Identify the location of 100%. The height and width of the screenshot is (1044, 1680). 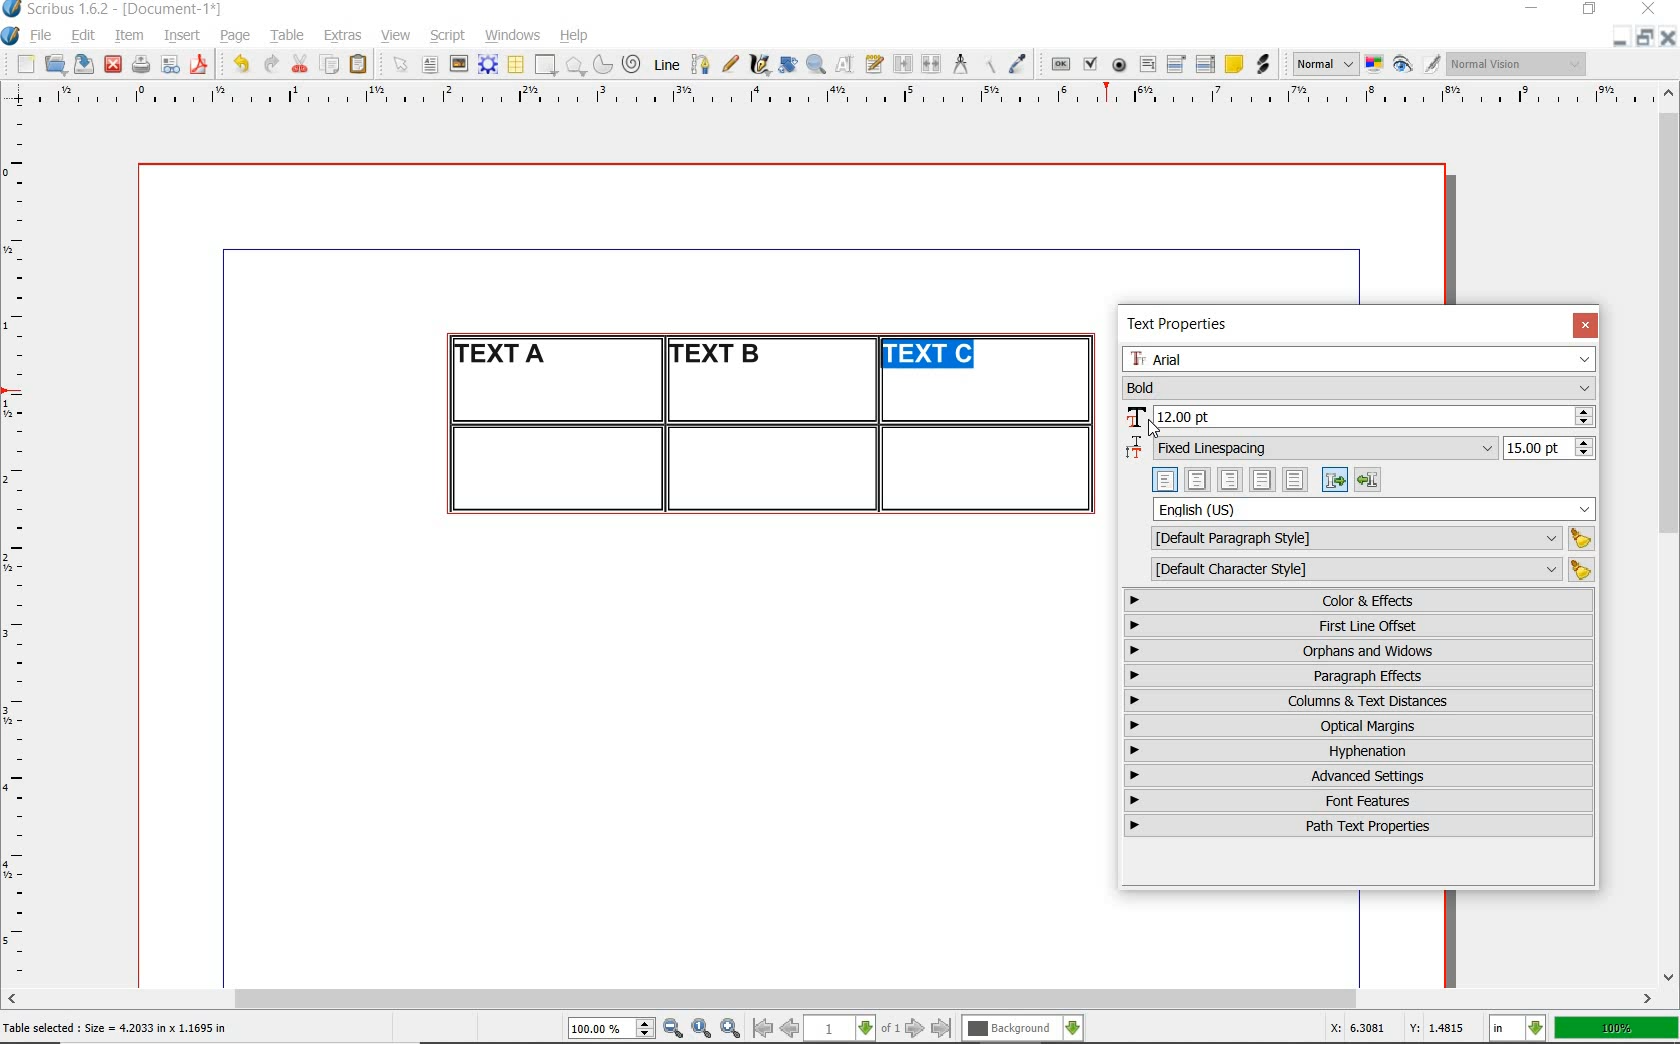
(1618, 1028).